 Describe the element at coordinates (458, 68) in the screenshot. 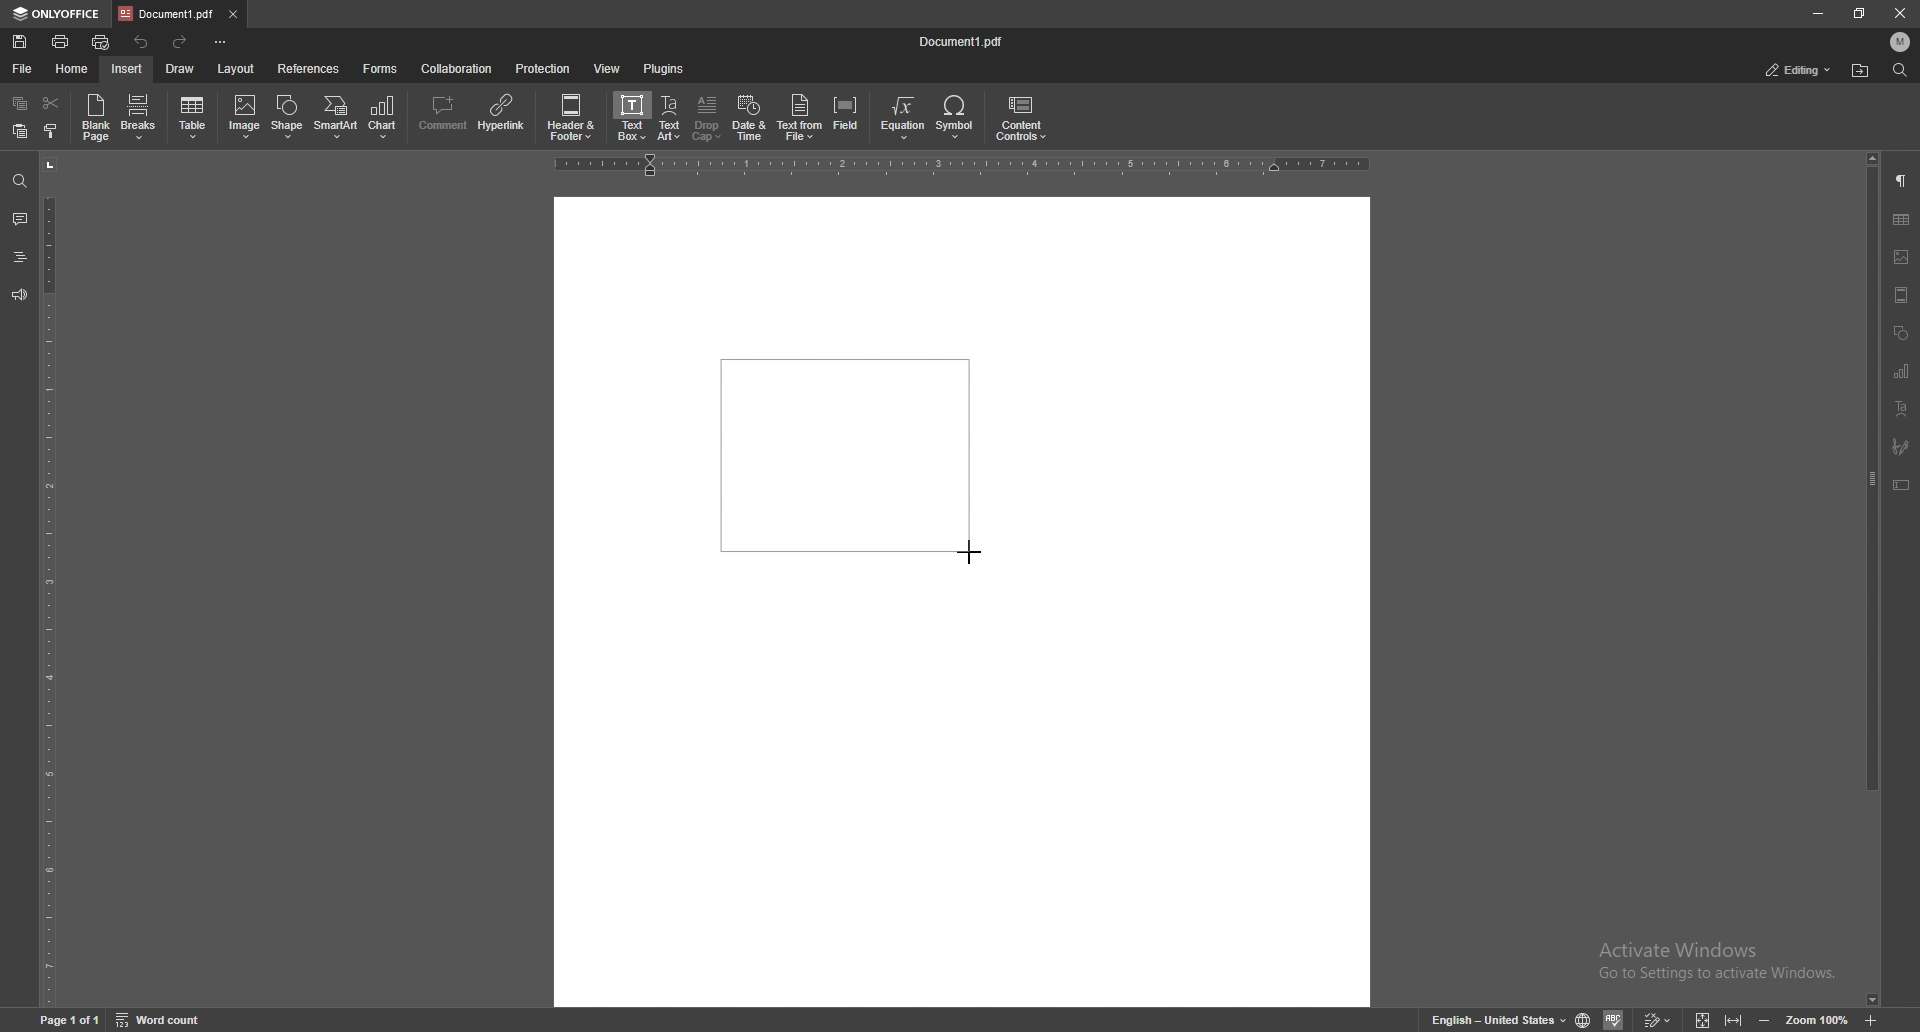

I see `colaboration` at that location.